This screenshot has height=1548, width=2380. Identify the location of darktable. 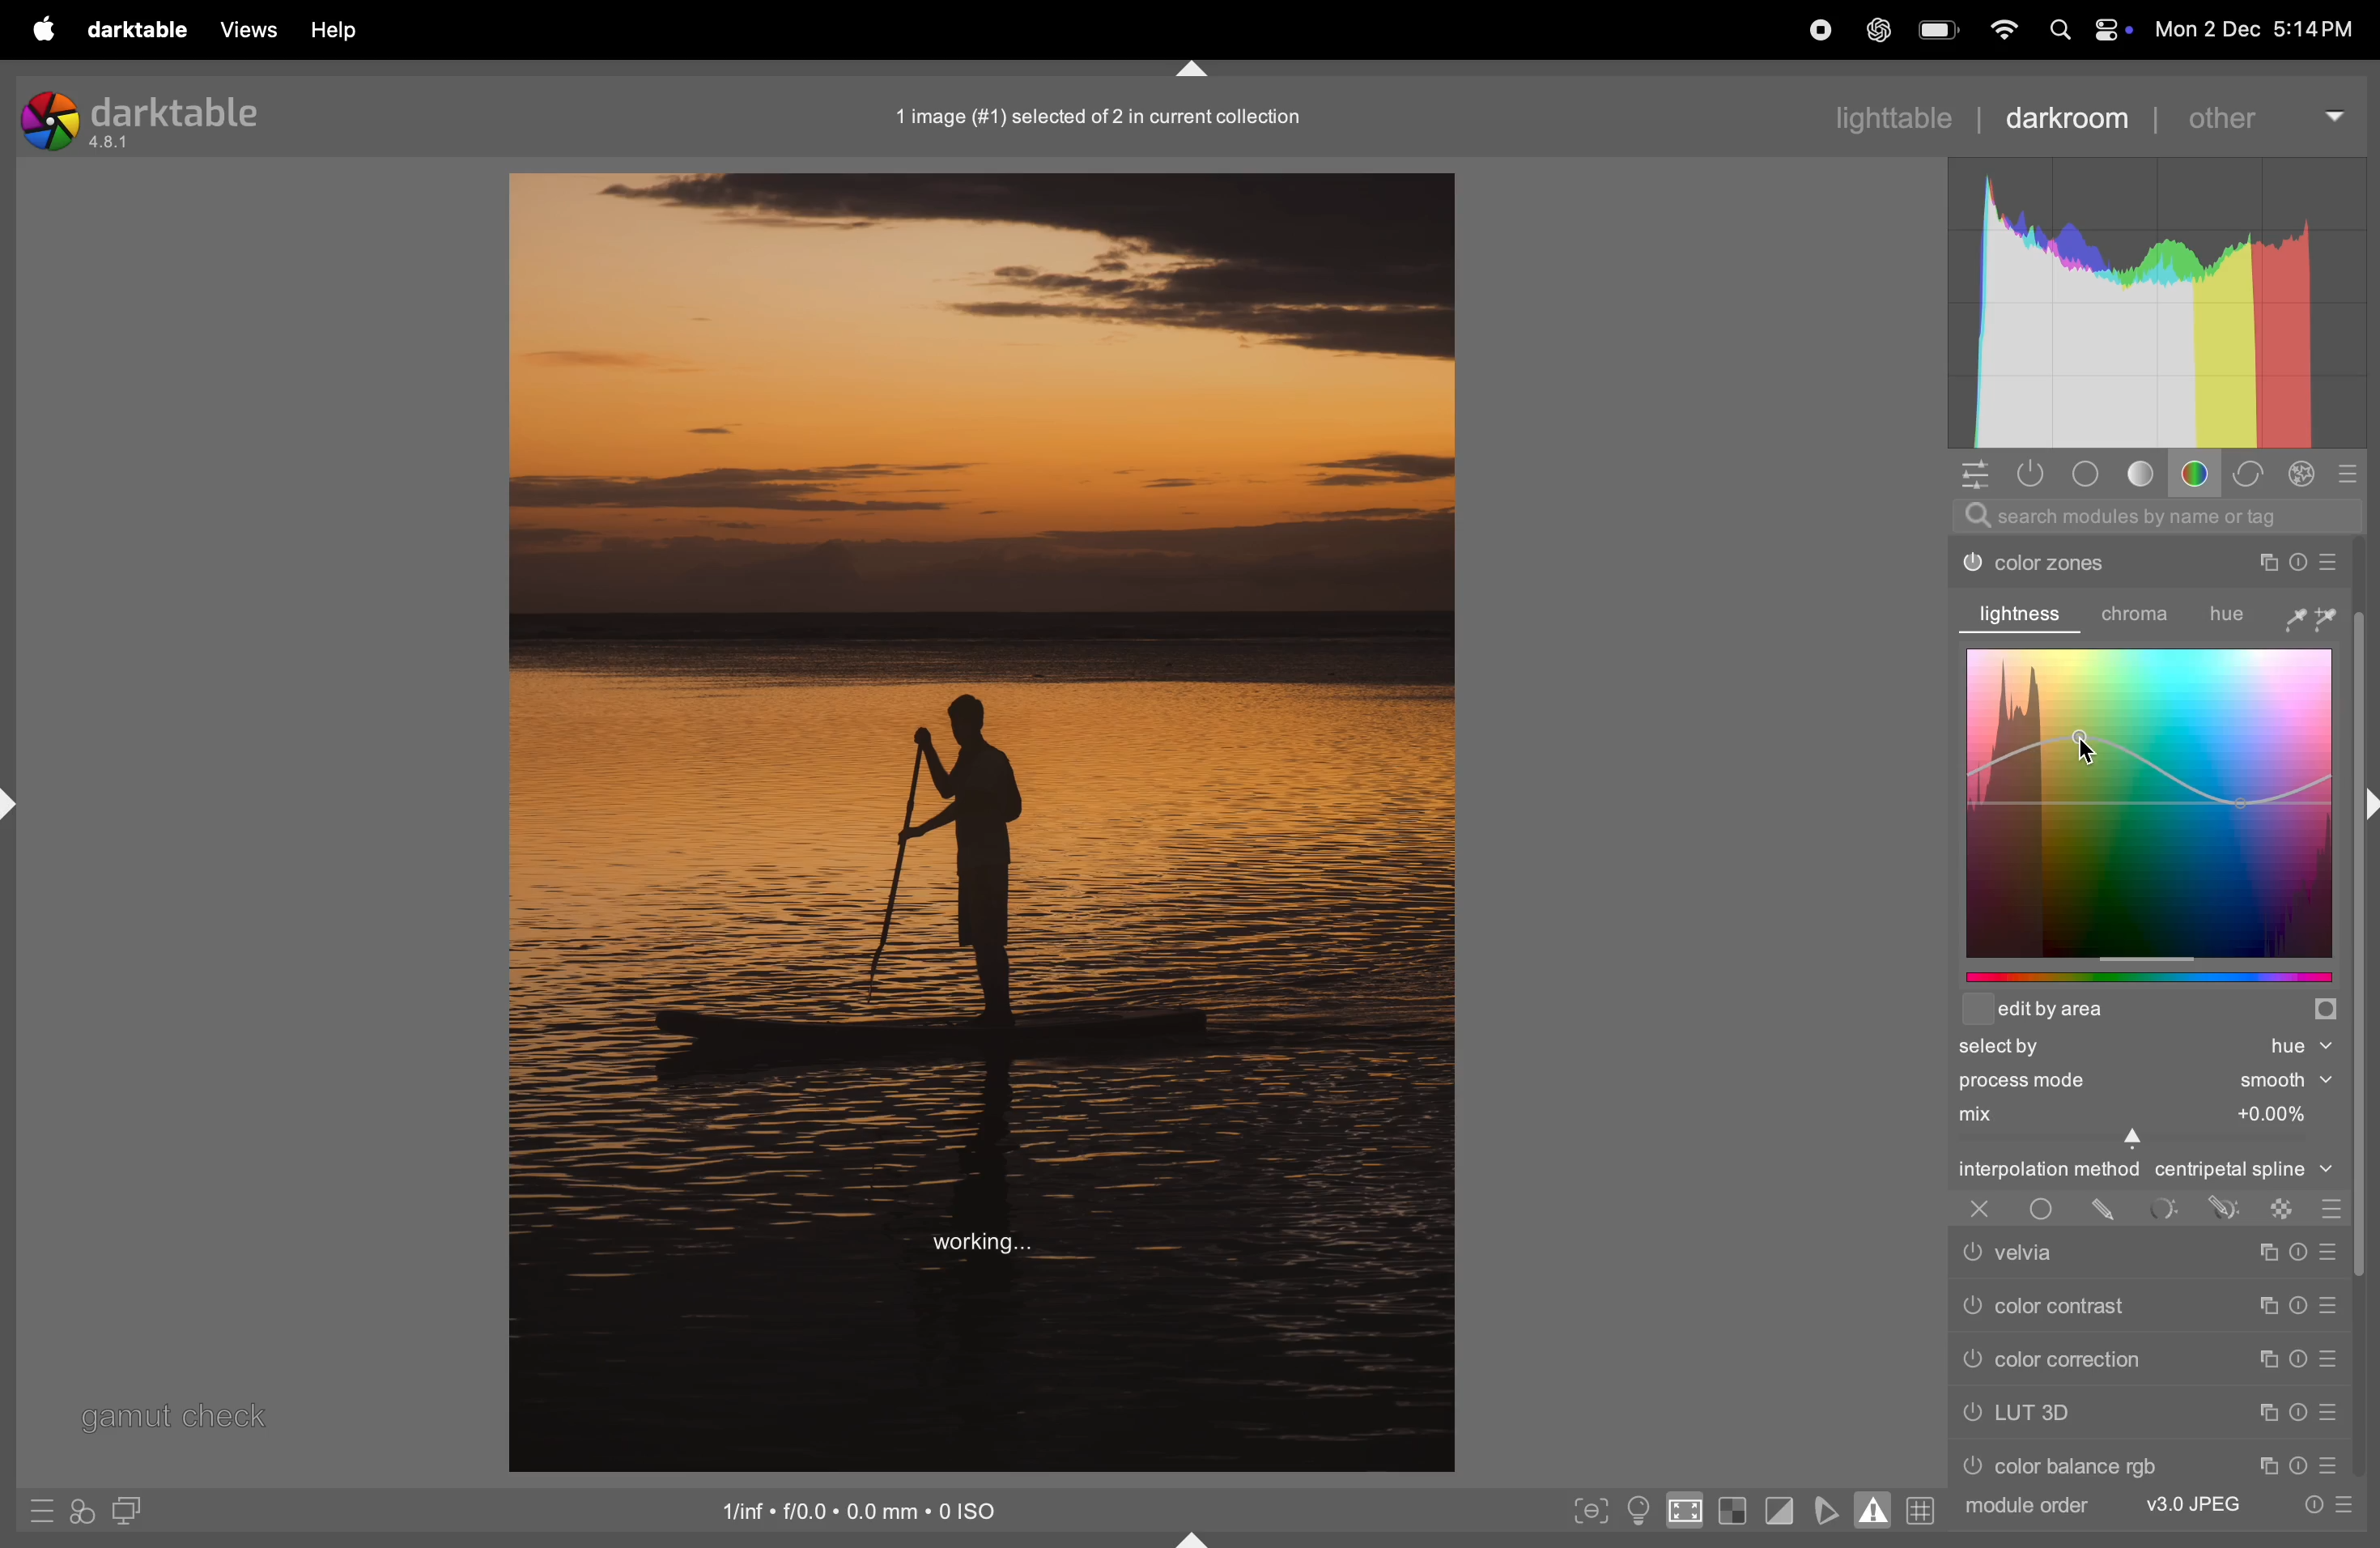
(145, 34).